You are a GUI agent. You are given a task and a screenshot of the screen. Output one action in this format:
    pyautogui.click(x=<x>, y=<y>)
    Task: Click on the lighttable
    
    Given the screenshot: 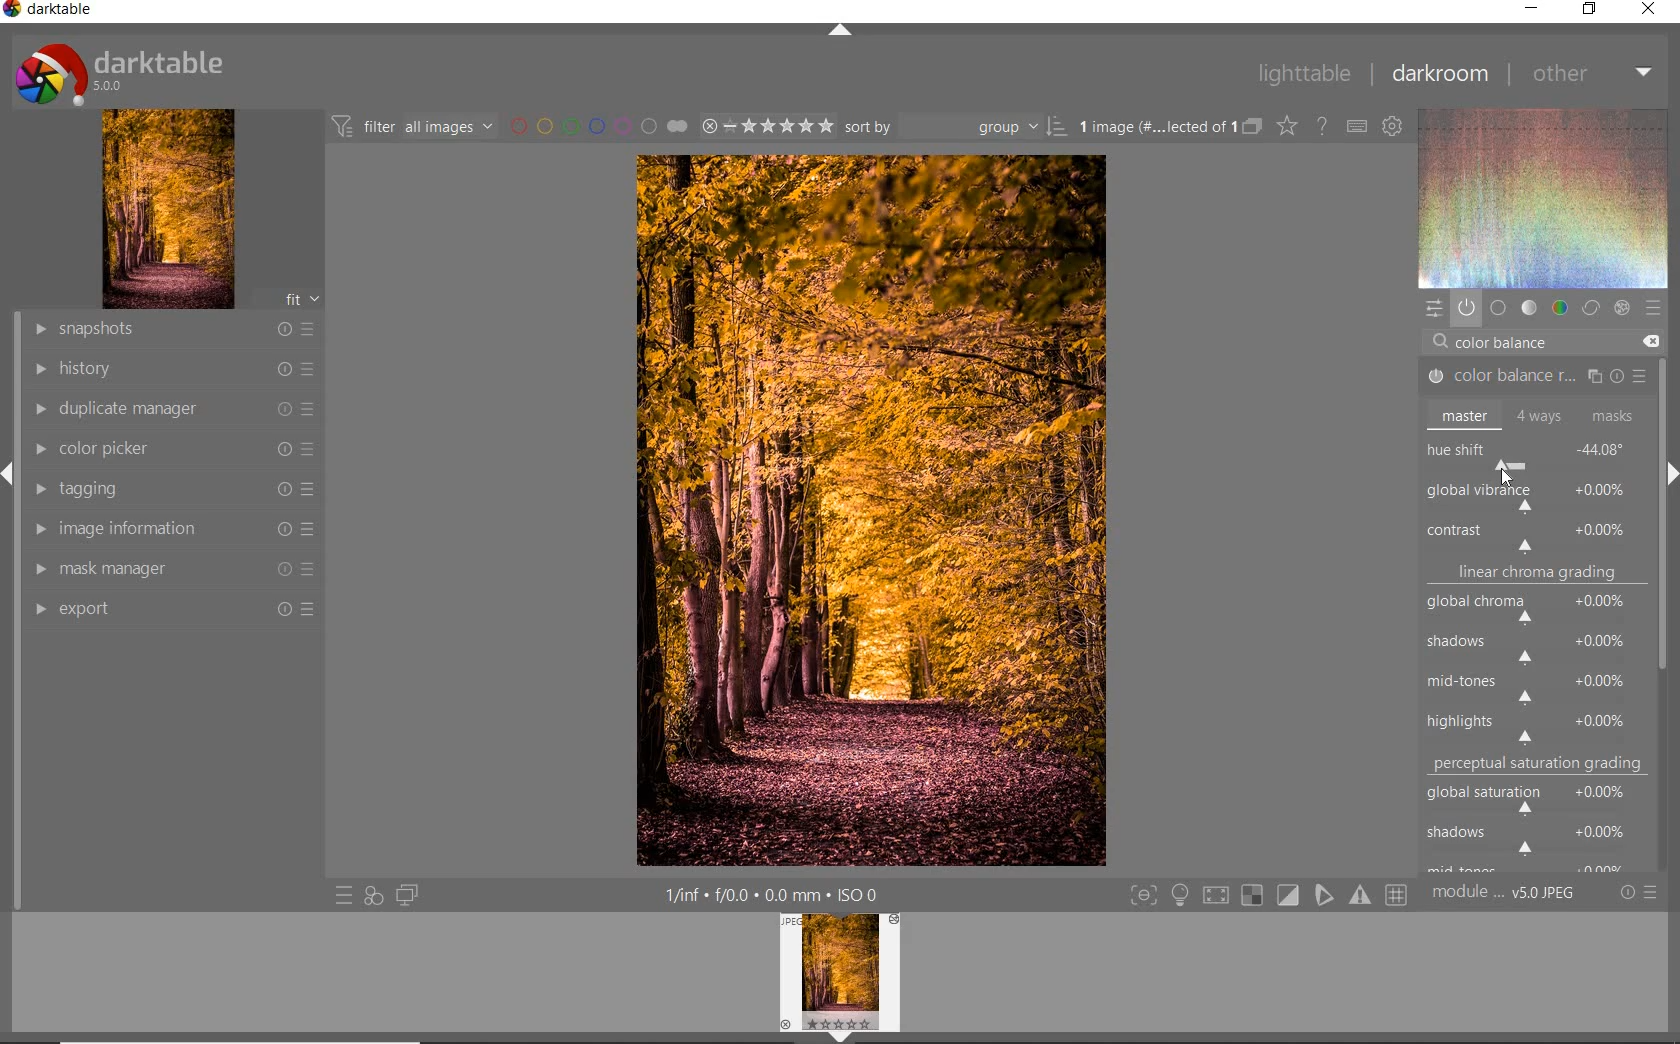 What is the action you would take?
    pyautogui.click(x=1304, y=75)
    